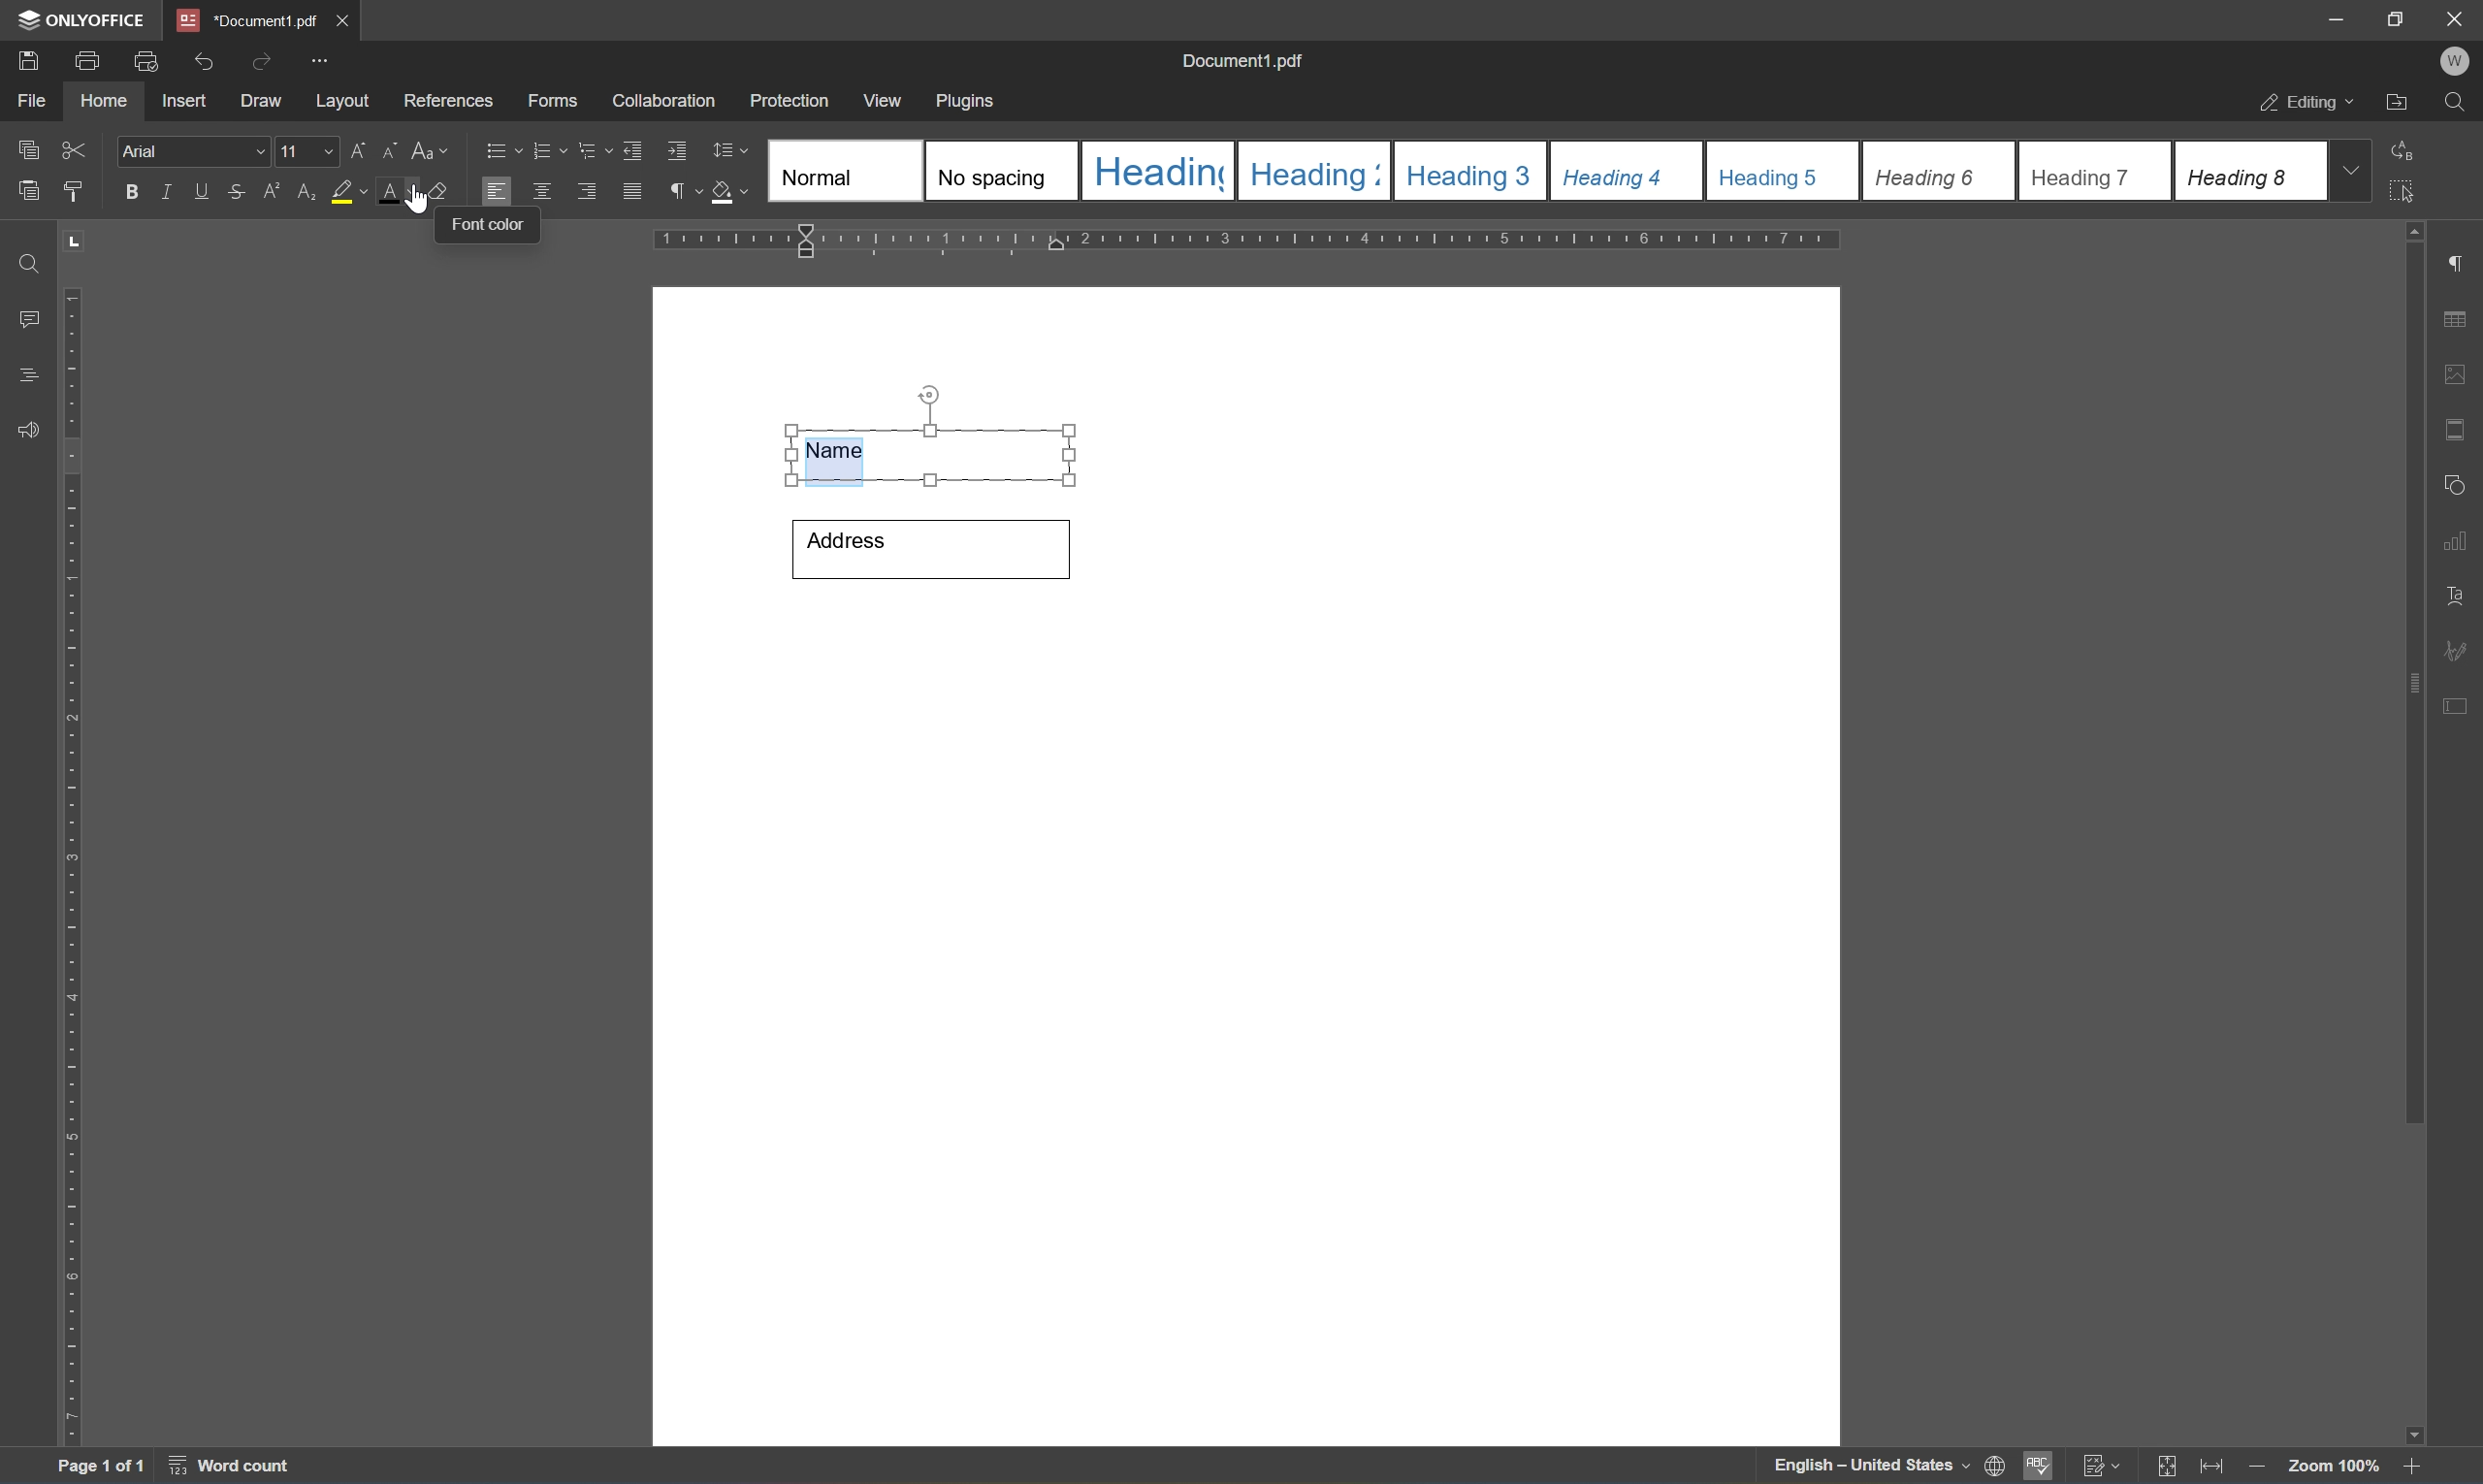 This screenshot has width=2483, height=1484. I want to click on word count, so click(226, 1468).